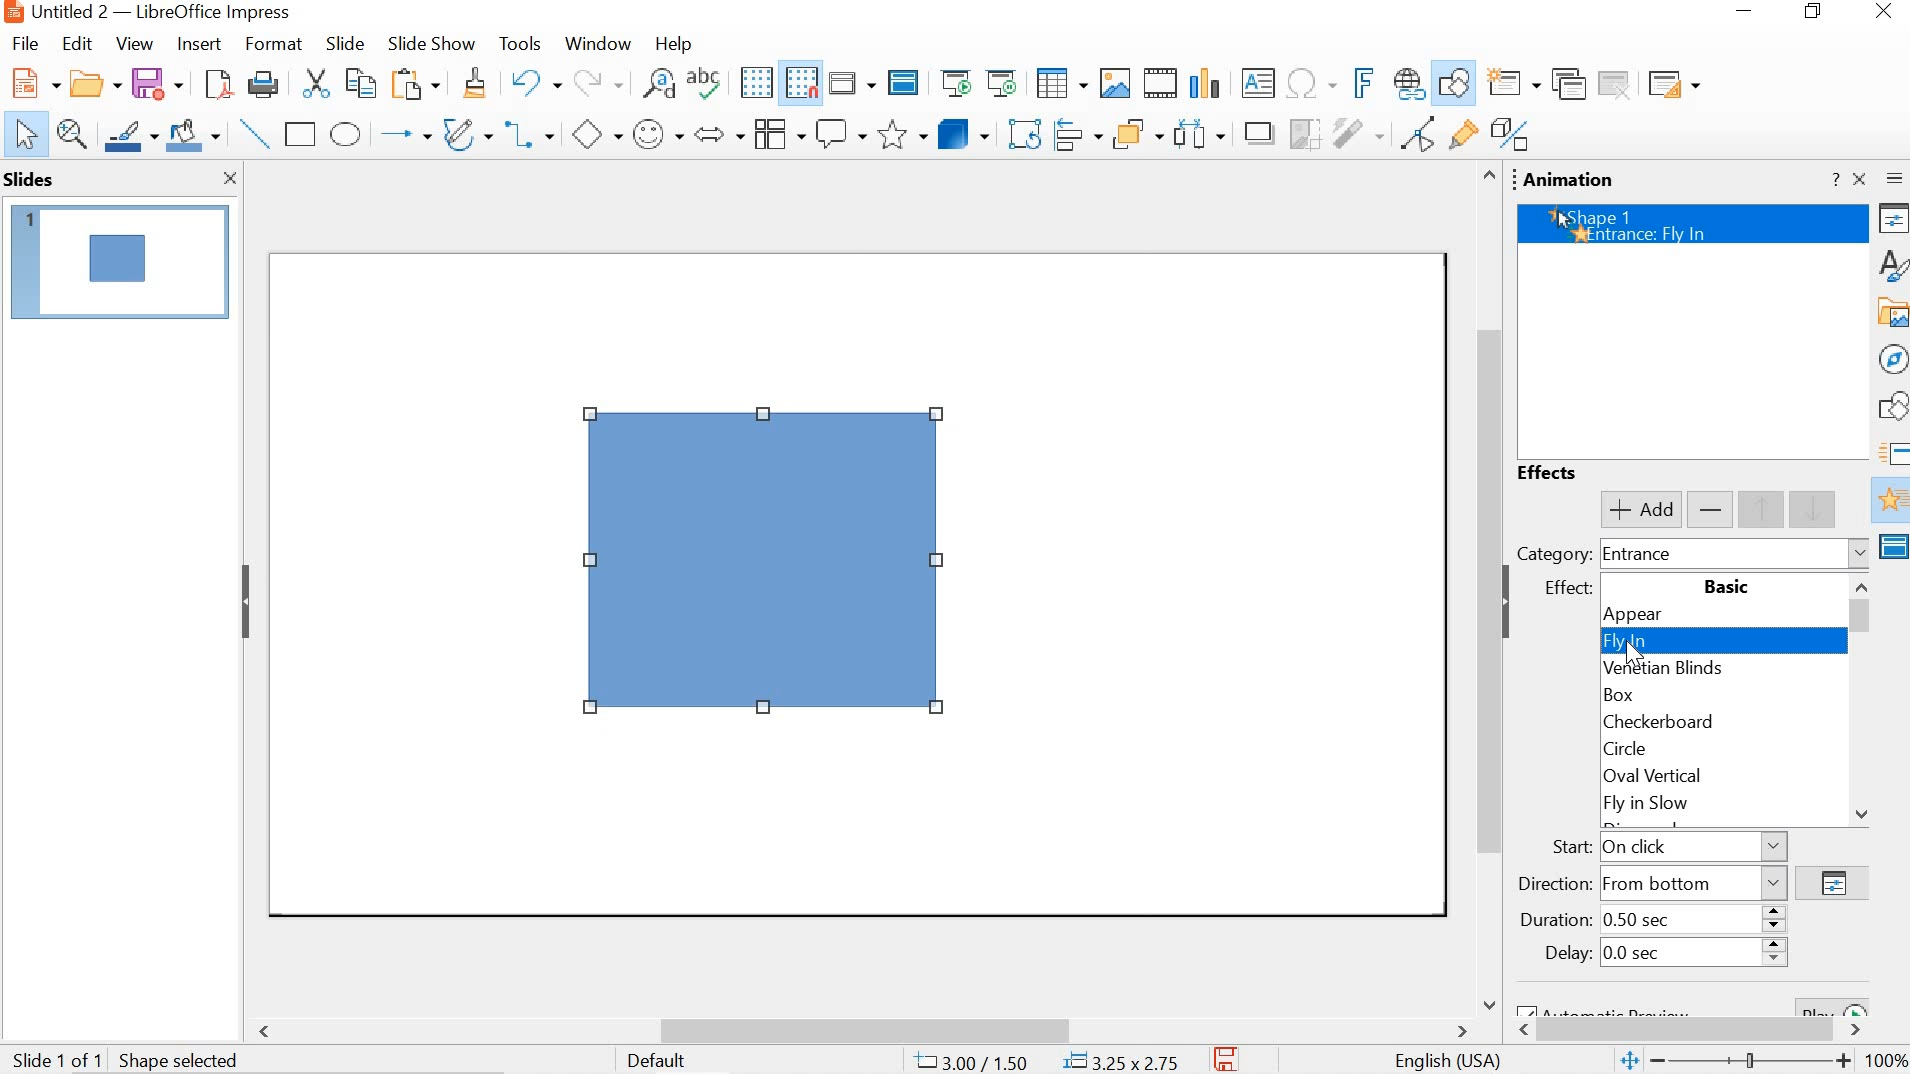 The image size is (1910, 1074). I want to click on insert audio or video, so click(1158, 81).